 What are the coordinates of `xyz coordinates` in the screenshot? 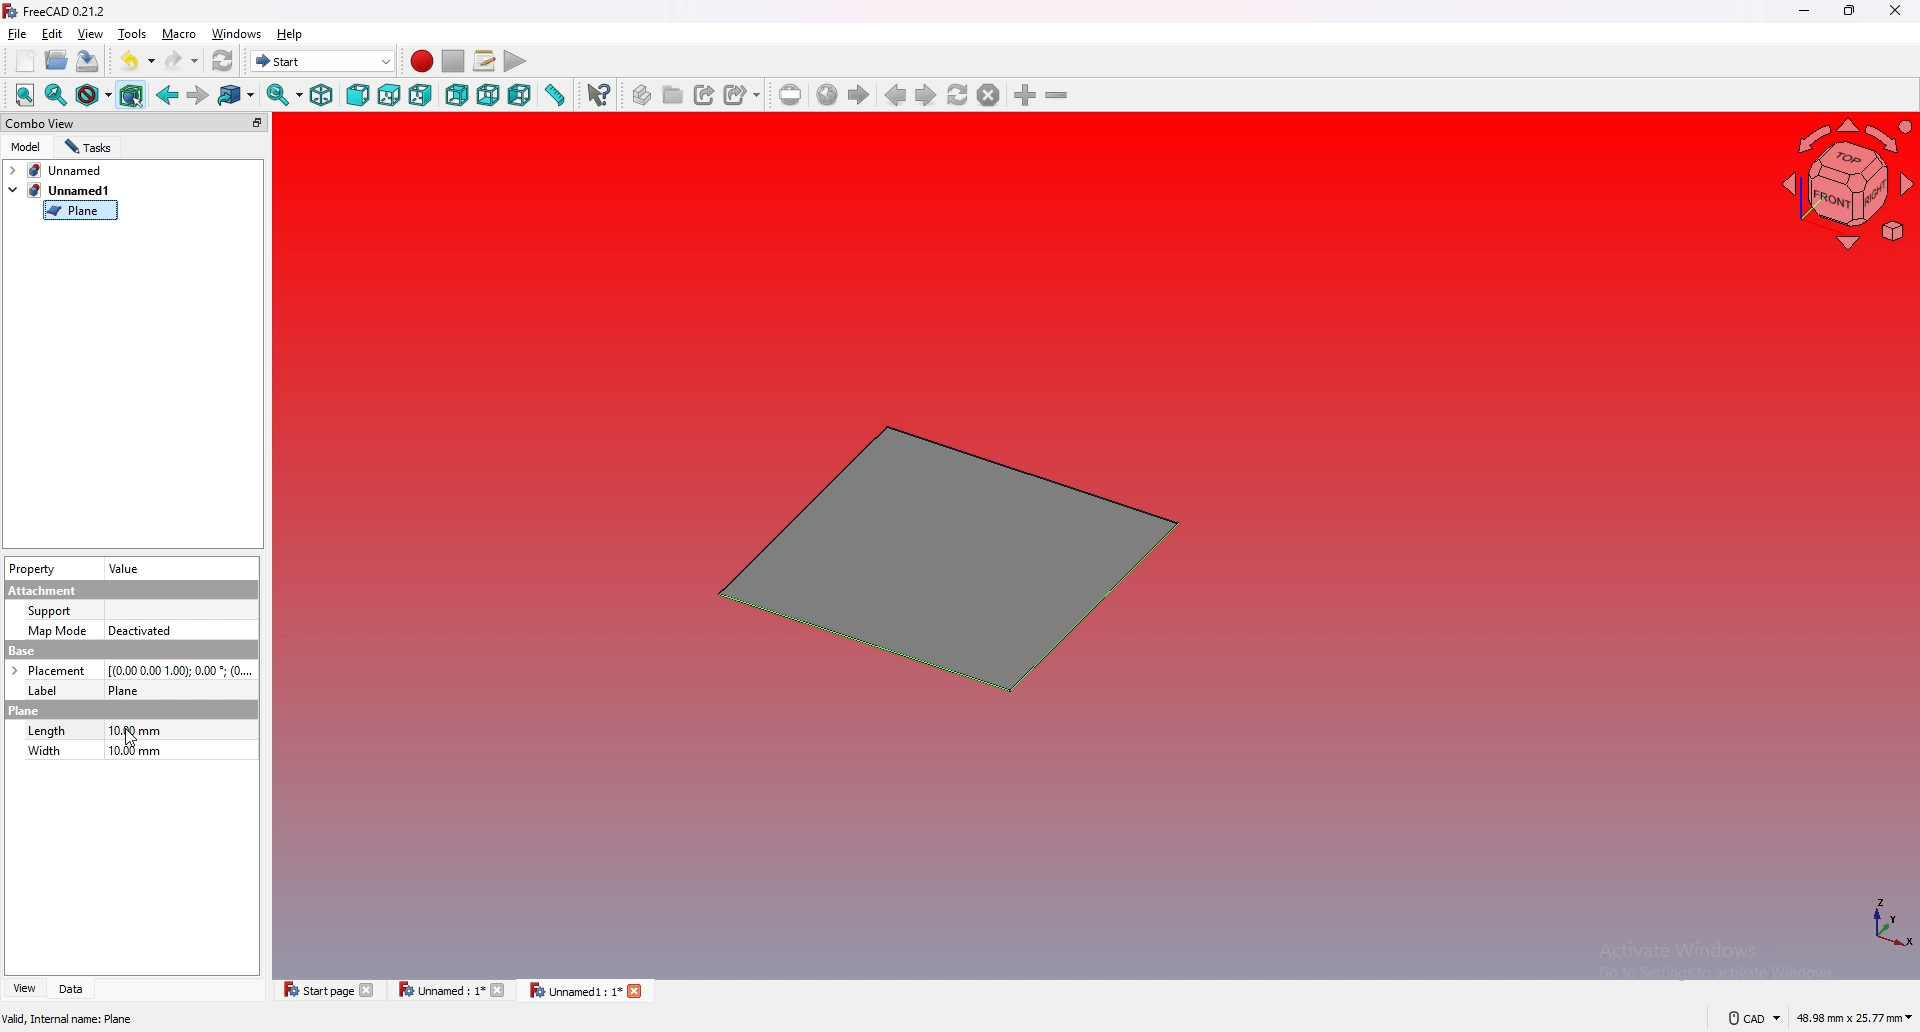 It's located at (1867, 924).